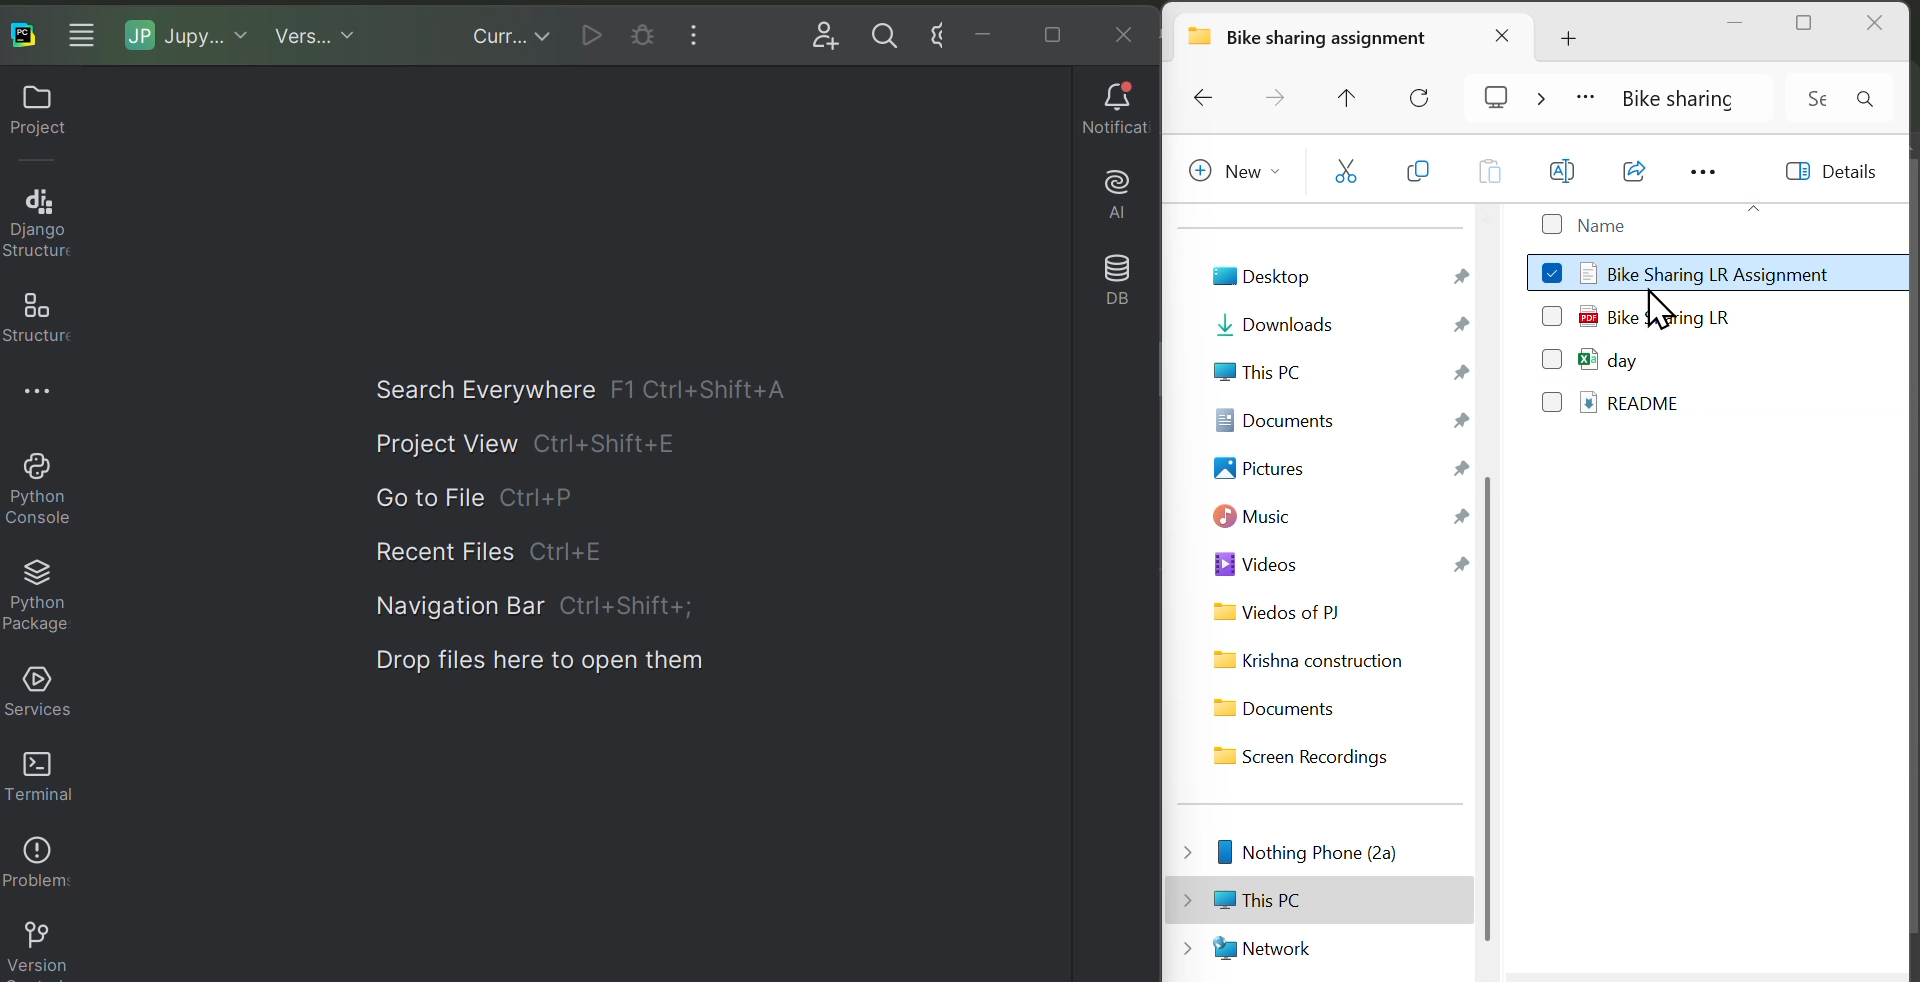 The width and height of the screenshot is (1920, 982). I want to click on Maximise, so click(1048, 32).